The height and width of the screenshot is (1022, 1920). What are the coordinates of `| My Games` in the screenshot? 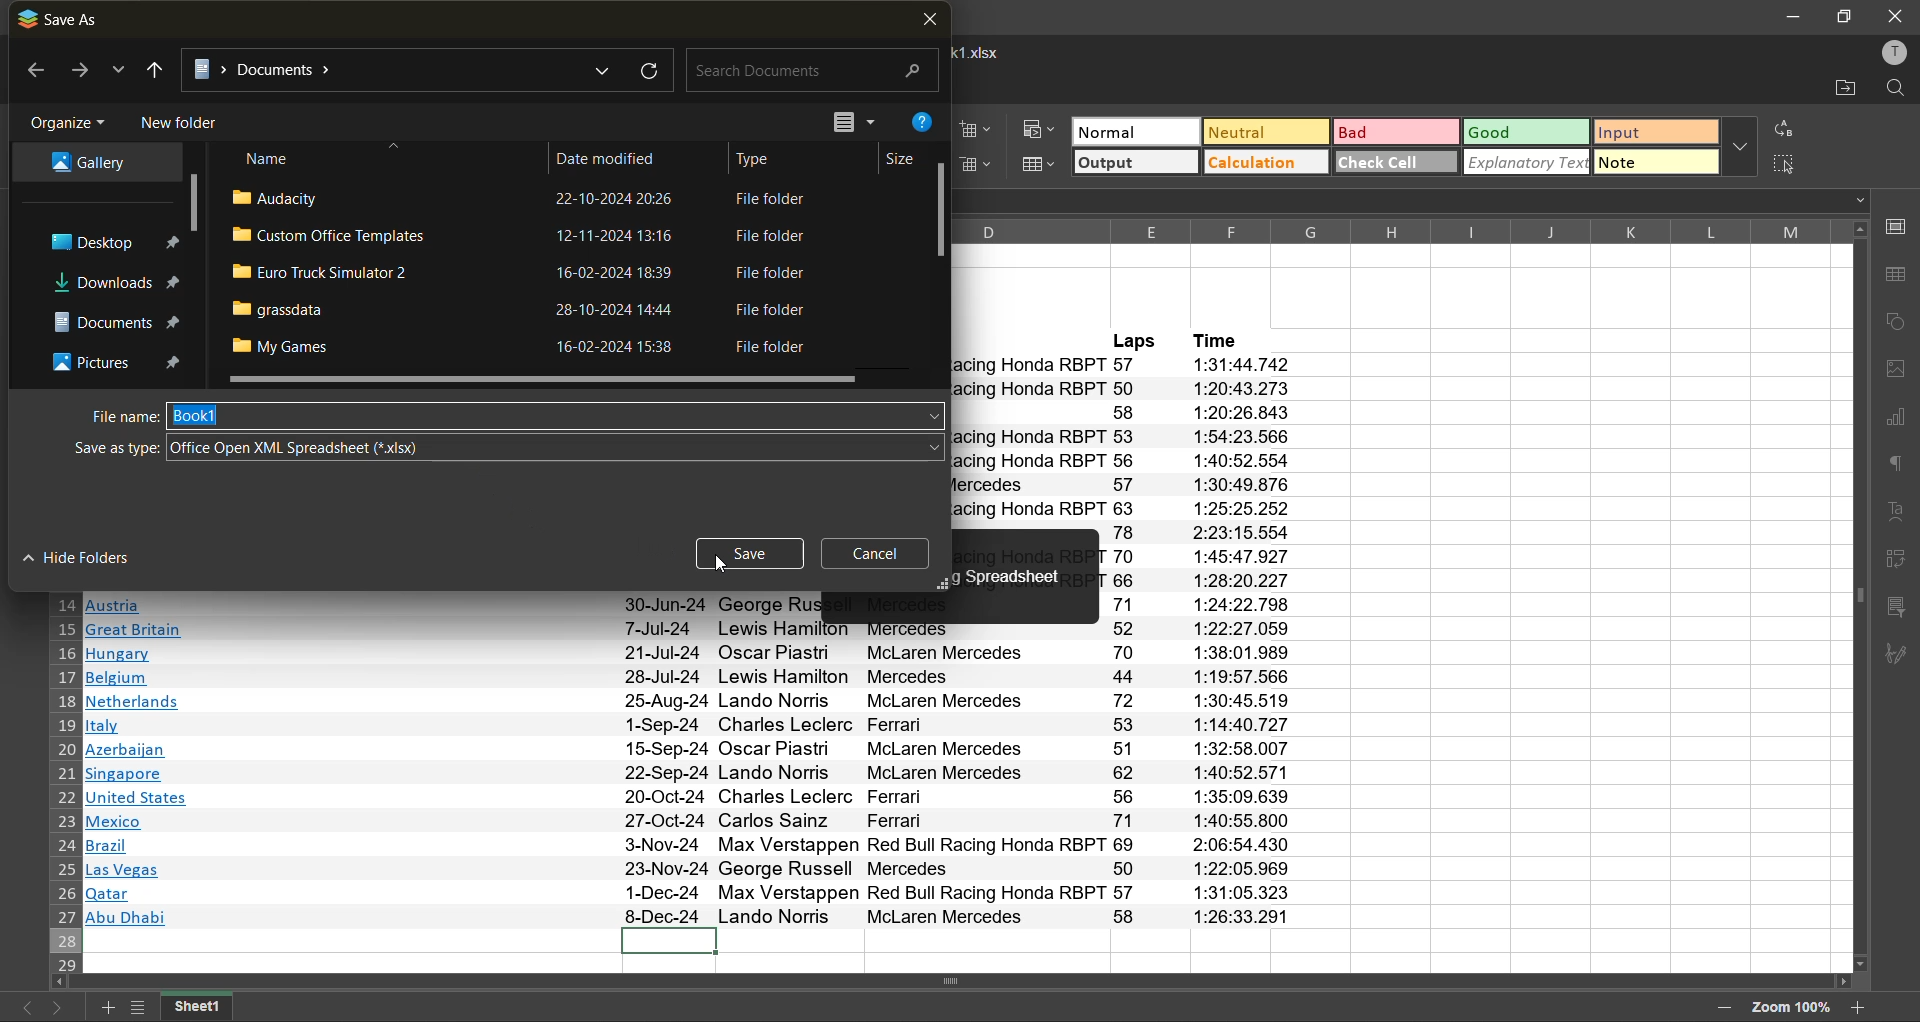 It's located at (299, 345).